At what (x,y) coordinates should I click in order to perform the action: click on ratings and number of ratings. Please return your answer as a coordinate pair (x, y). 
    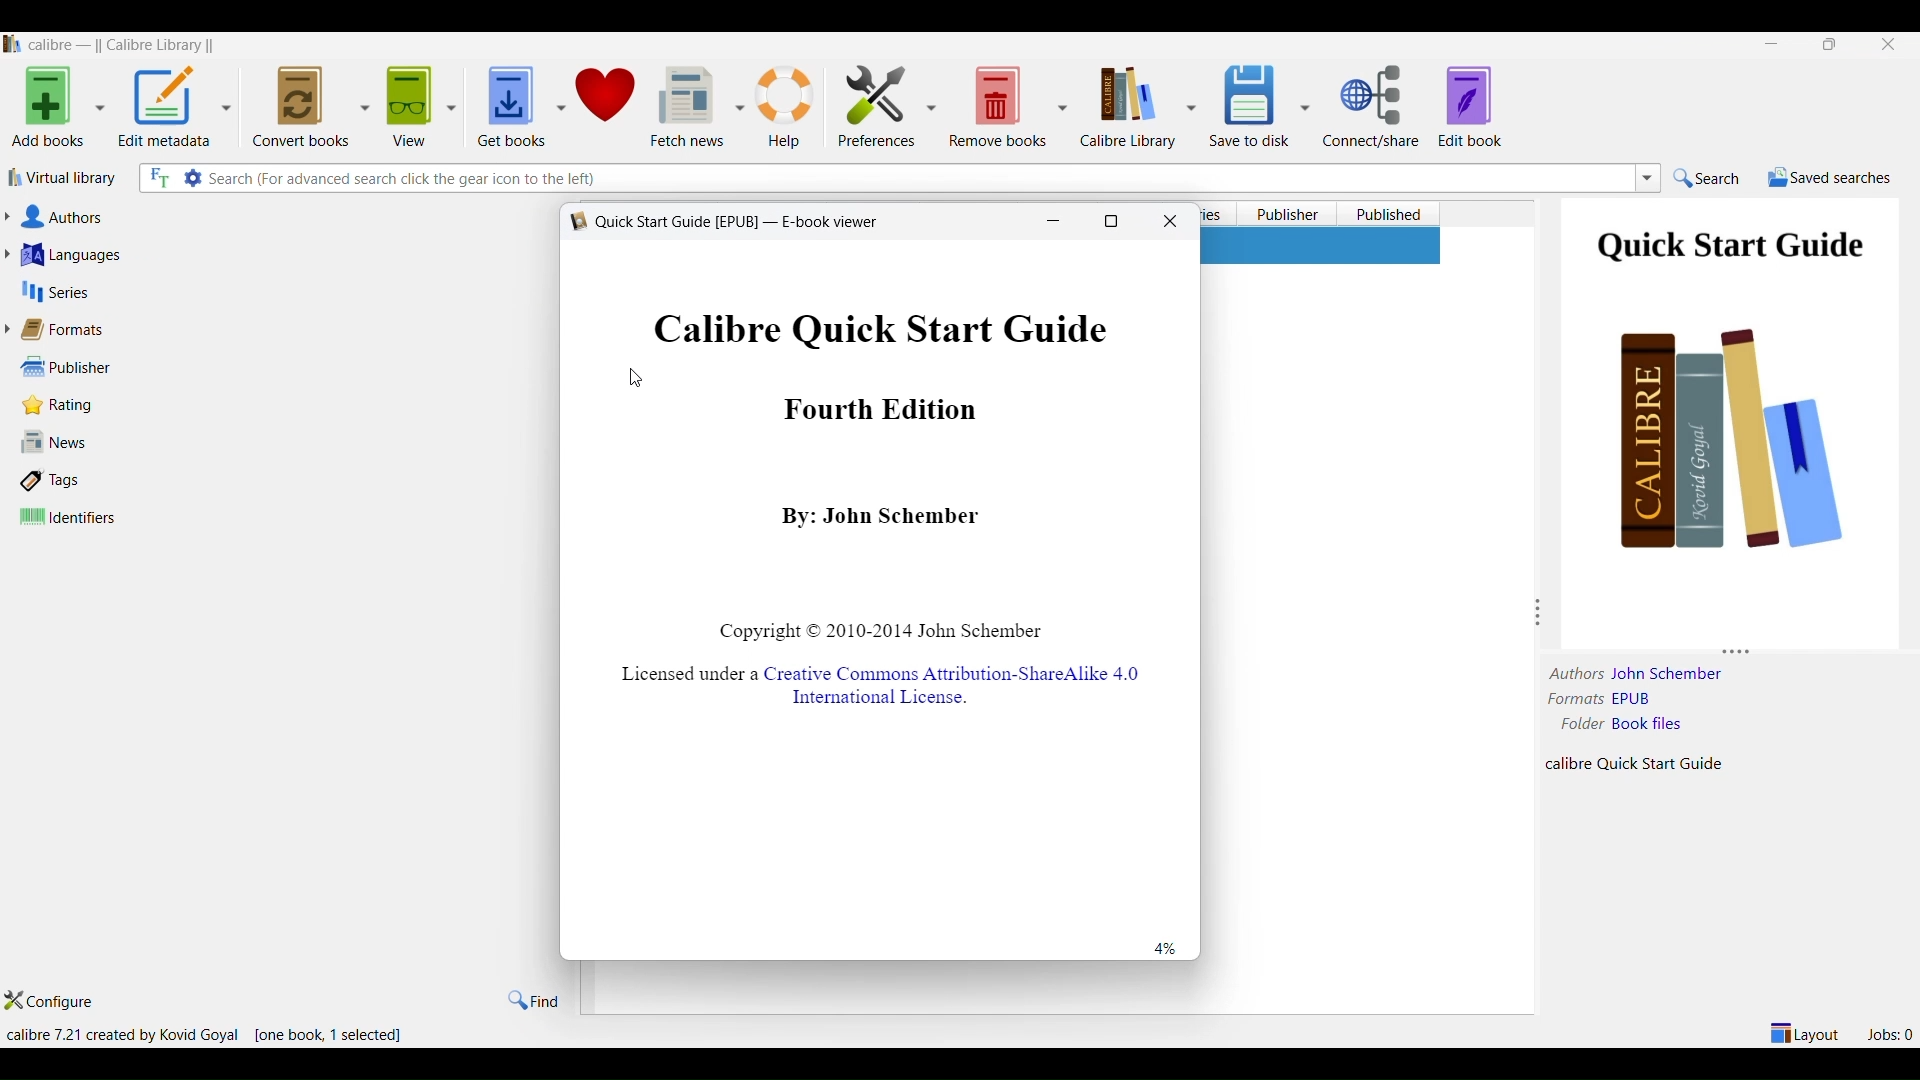
    Looking at the image, I should click on (285, 403).